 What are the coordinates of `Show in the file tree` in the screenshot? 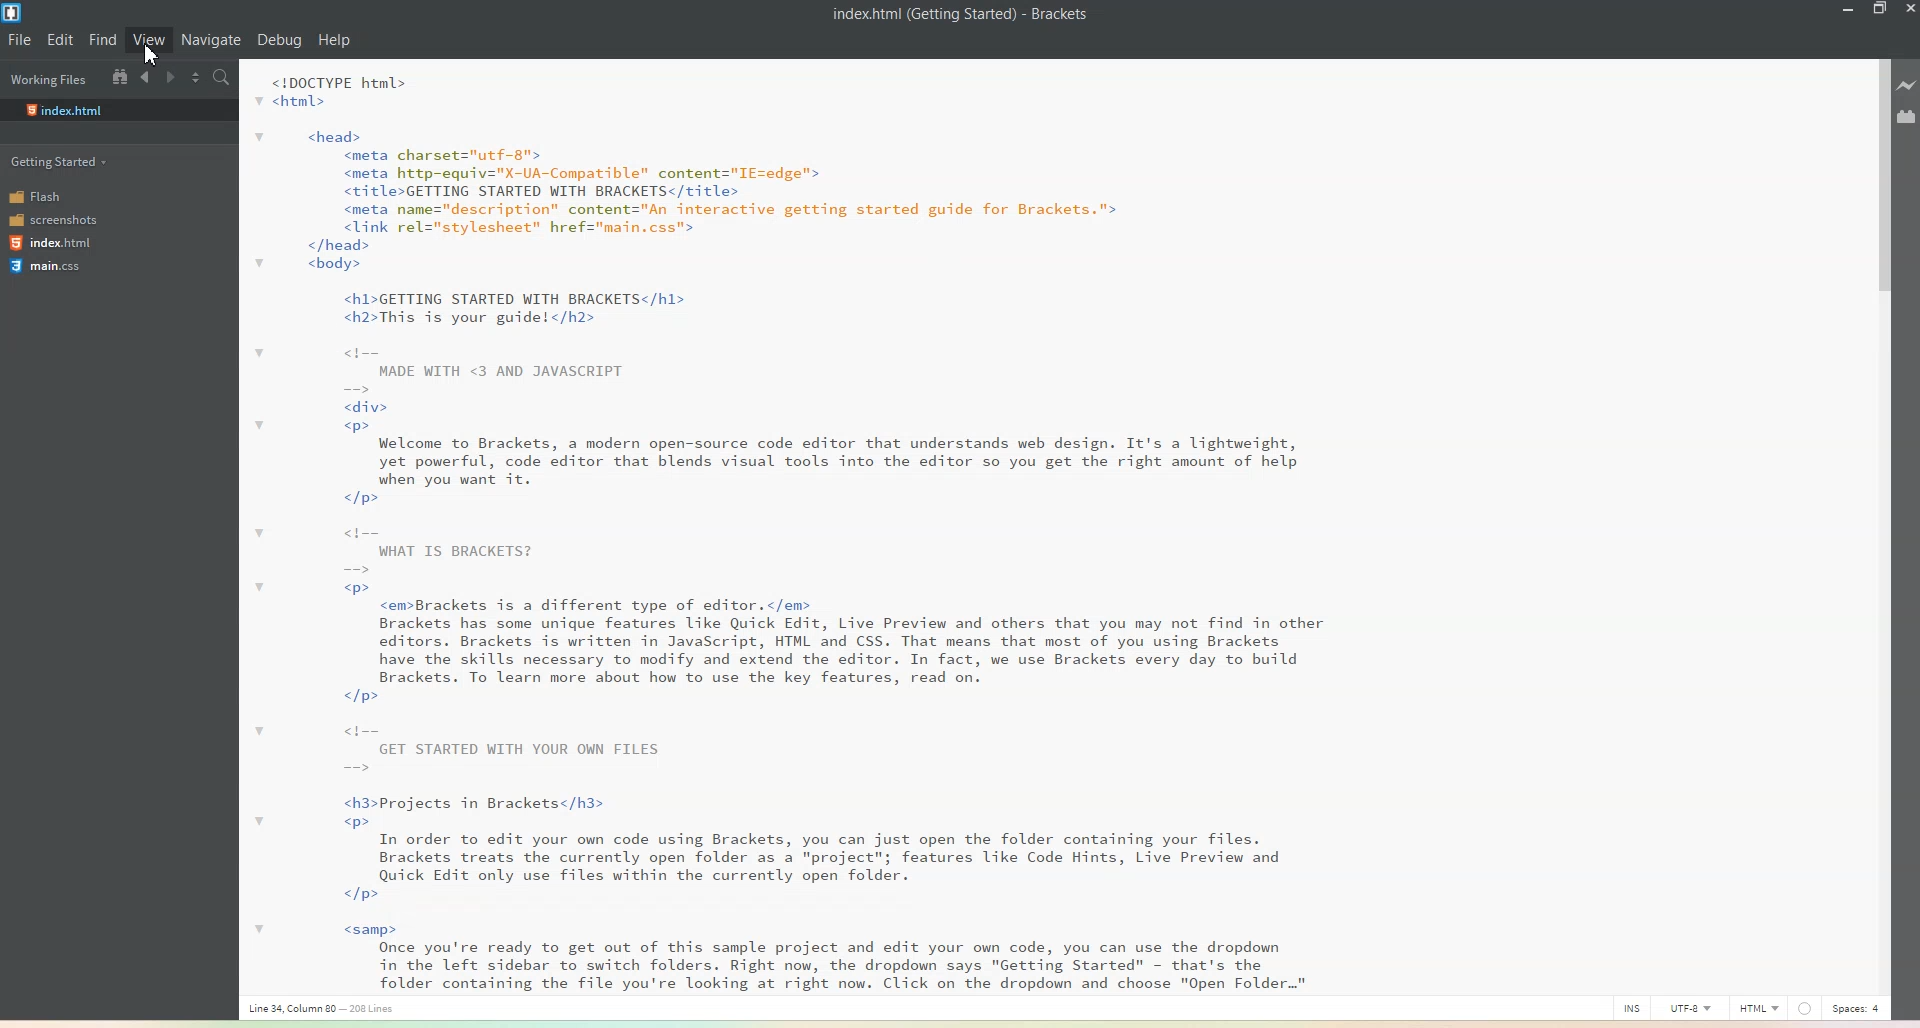 It's located at (120, 76).